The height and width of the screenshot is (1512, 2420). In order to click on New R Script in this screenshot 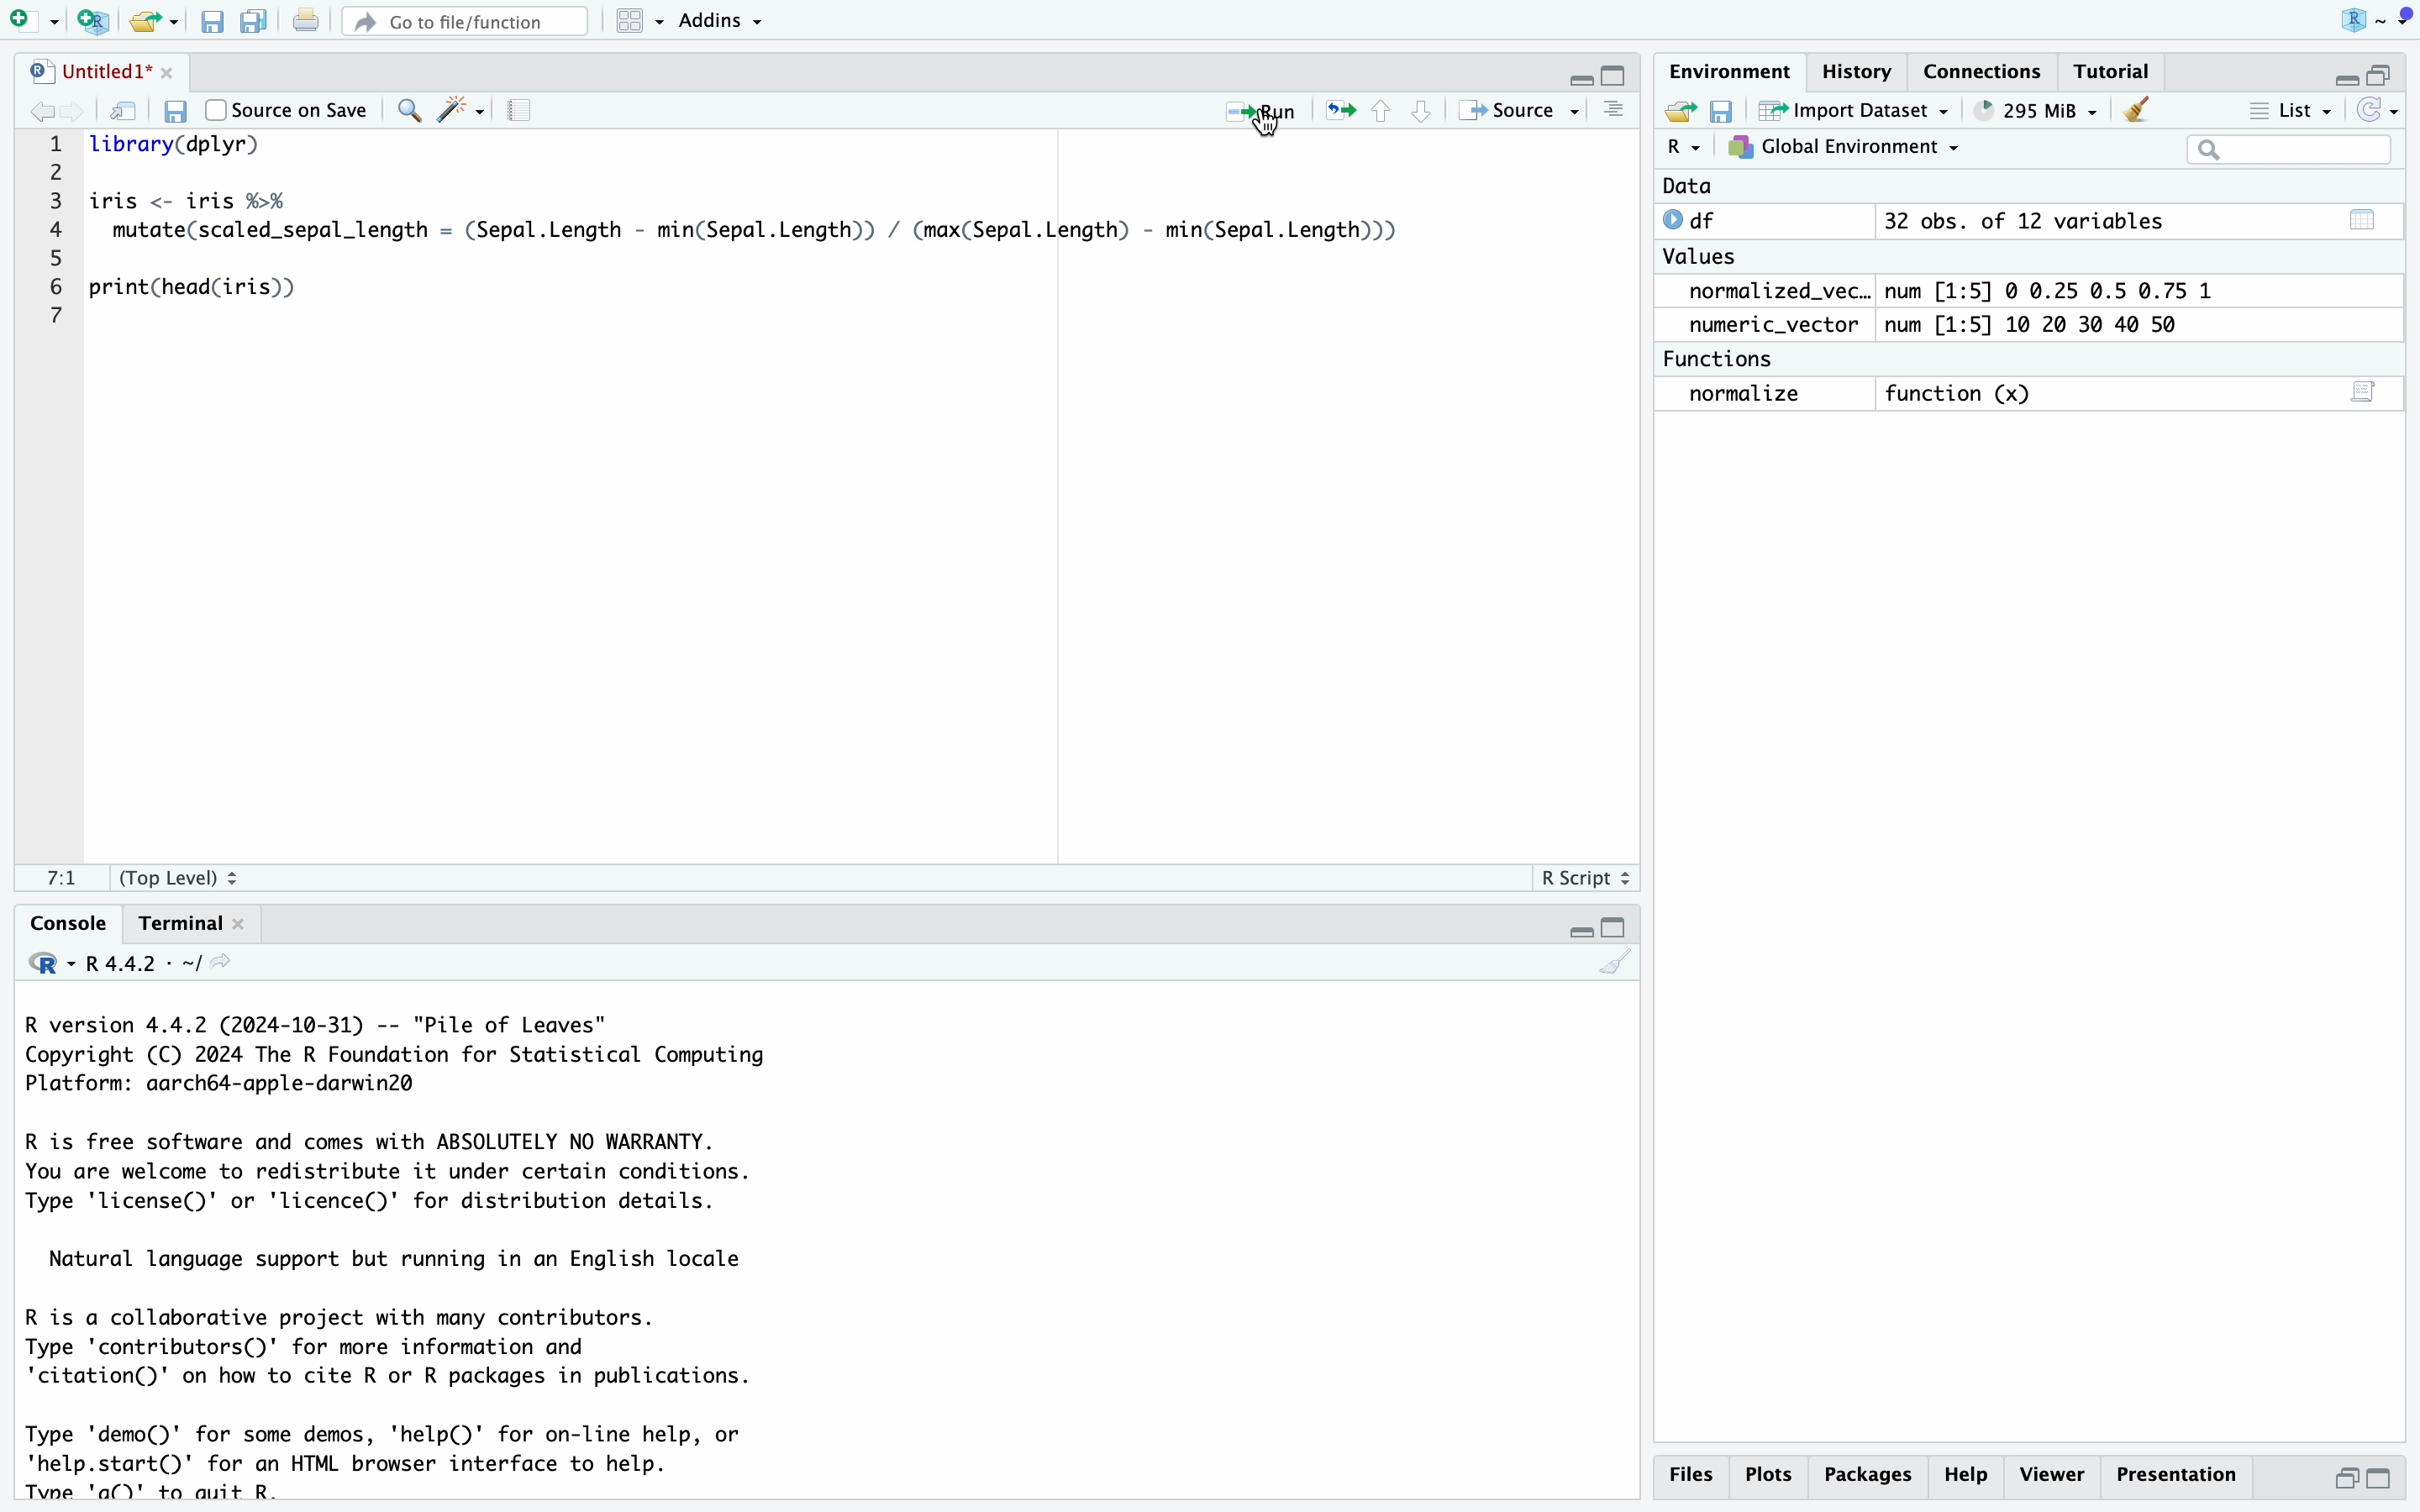, I will do `click(92, 23)`.